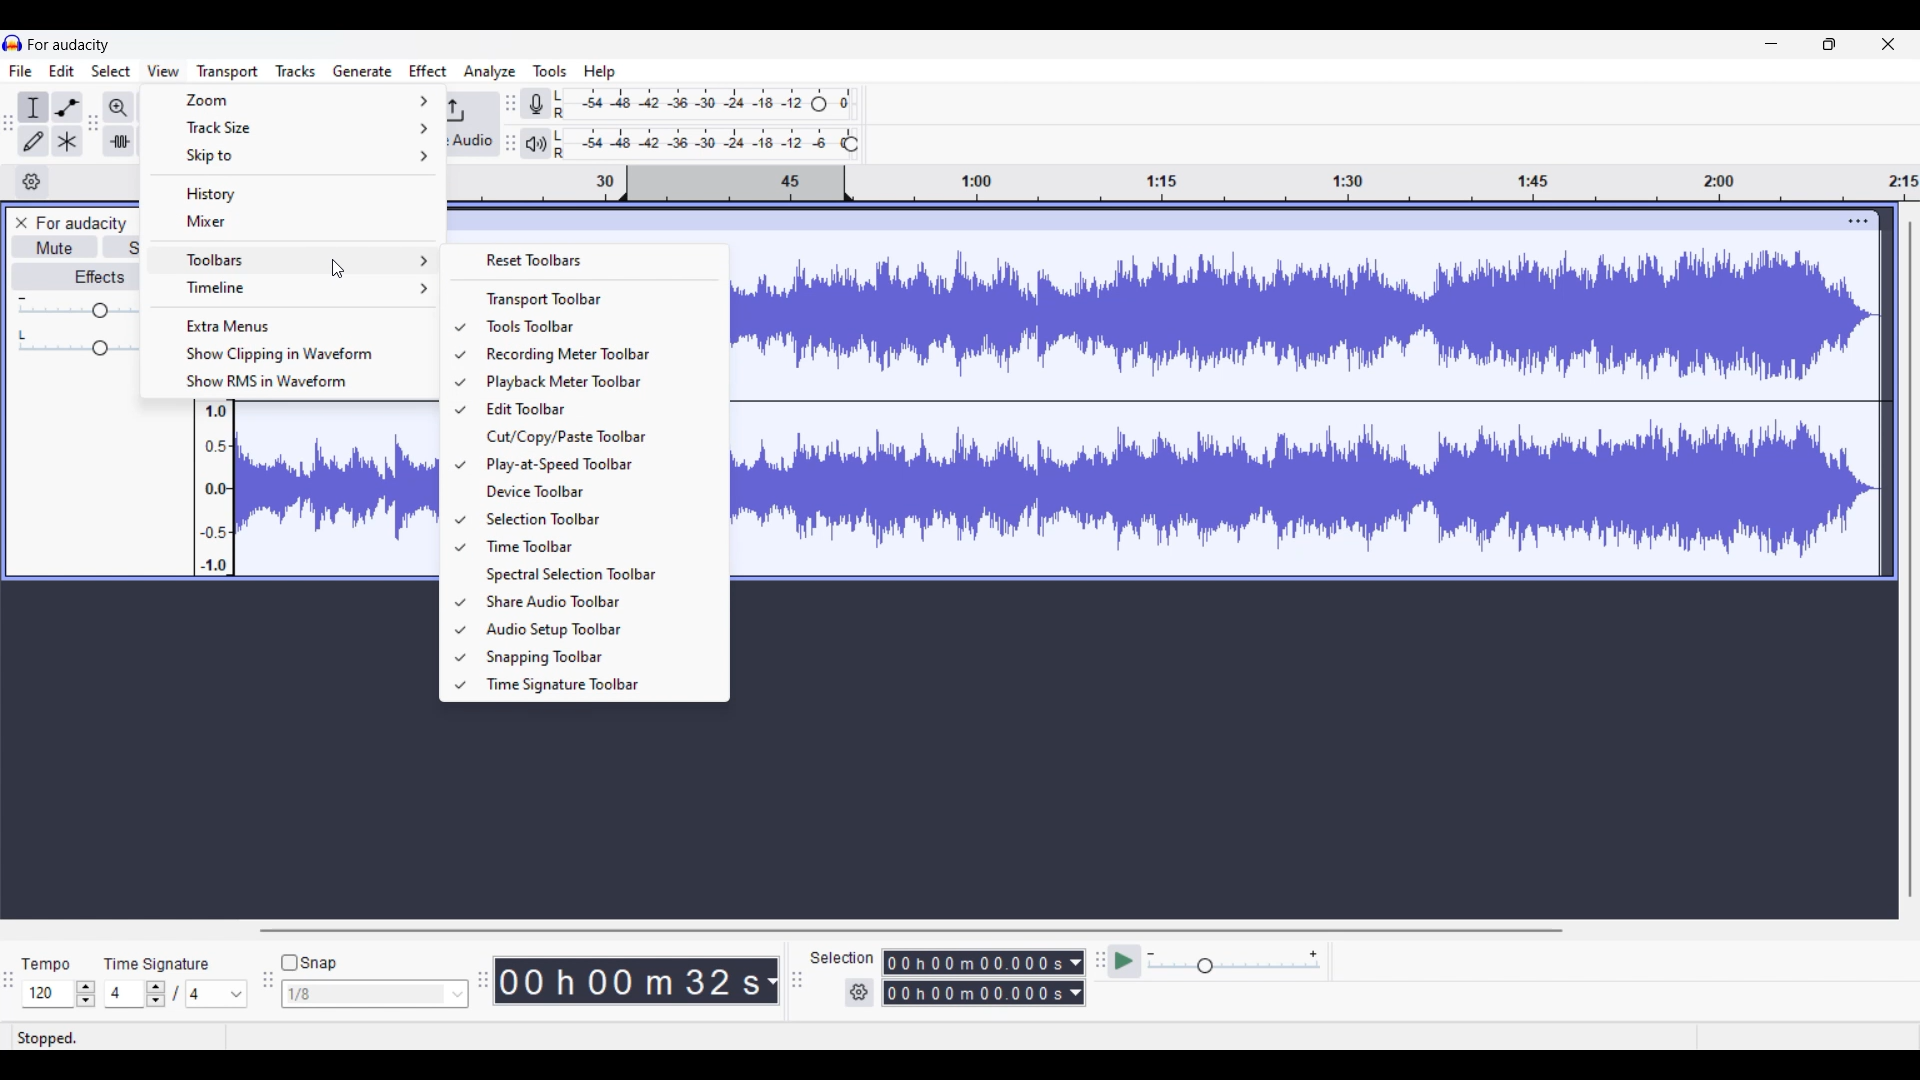  What do you see at coordinates (597, 630) in the screenshot?
I see `Audio setup toolbar` at bounding box center [597, 630].